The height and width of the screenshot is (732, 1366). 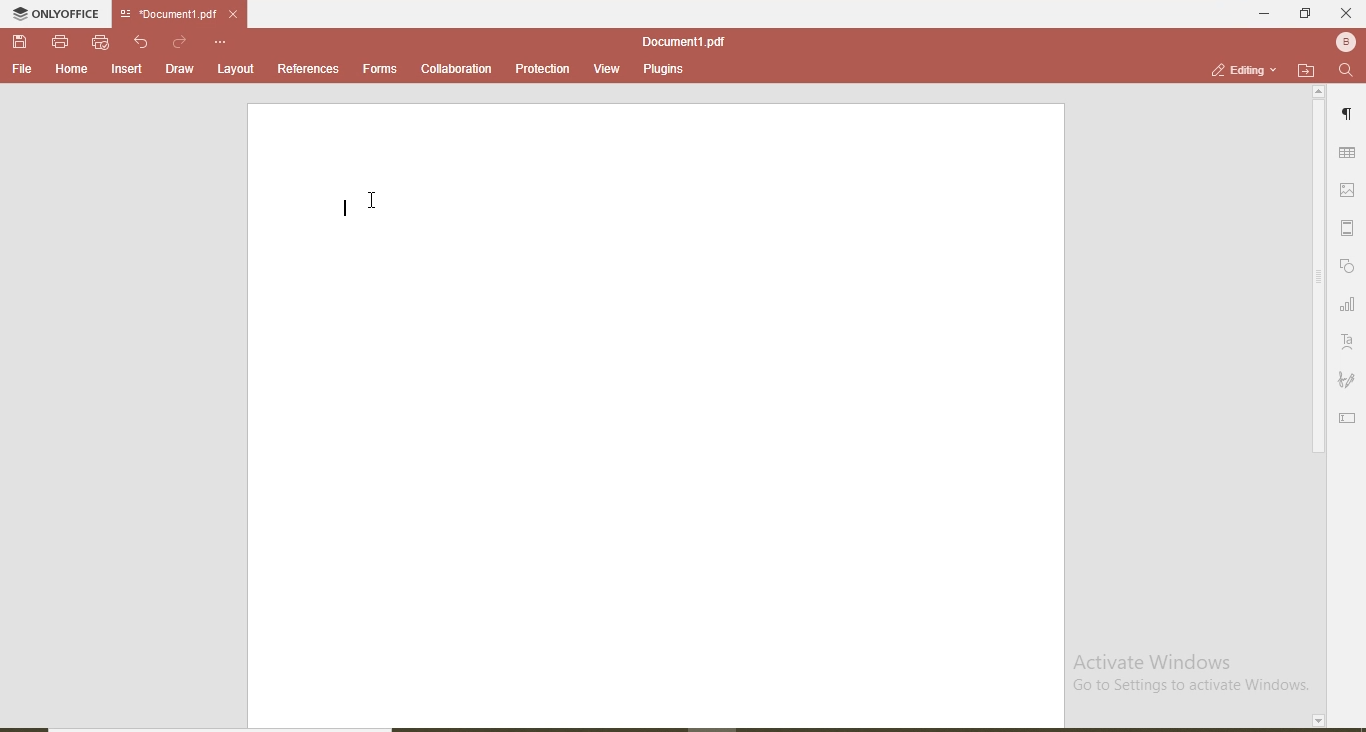 What do you see at coordinates (1349, 267) in the screenshot?
I see `shapes` at bounding box center [1349, 267].